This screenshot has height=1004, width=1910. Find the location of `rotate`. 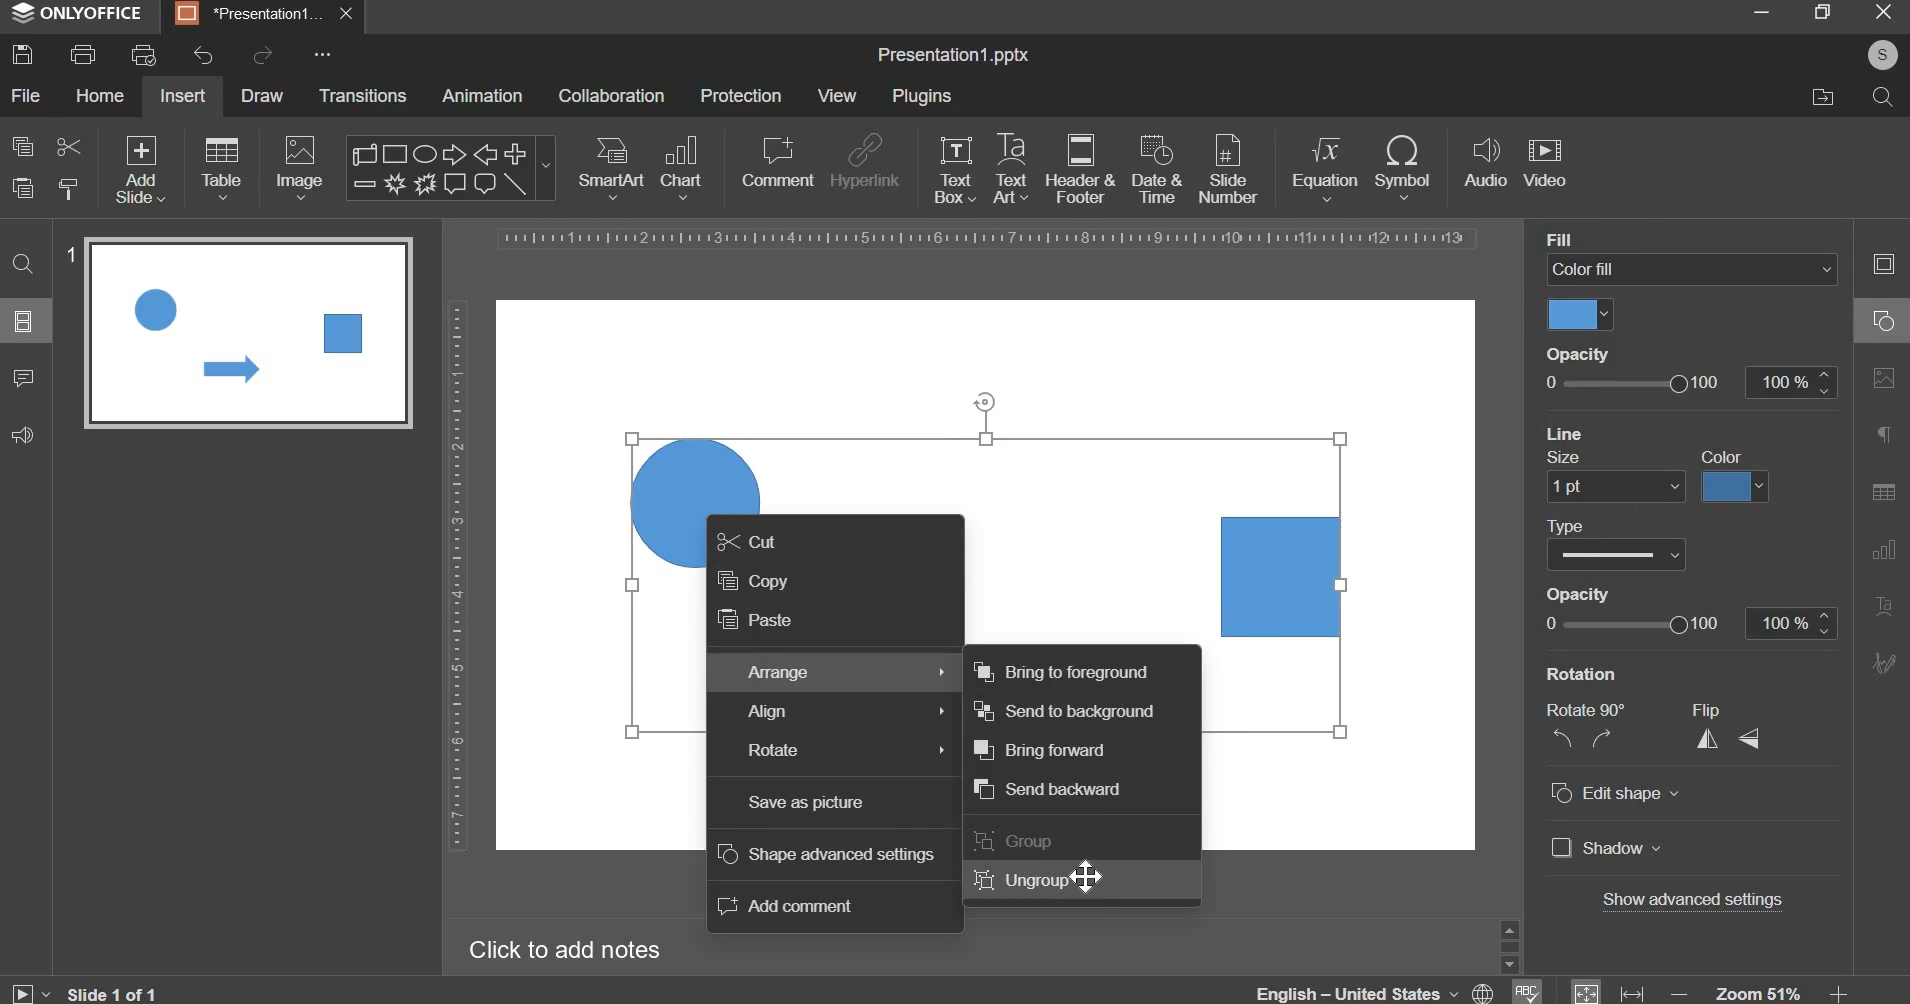

rotate is located at coordinates (987, 401).